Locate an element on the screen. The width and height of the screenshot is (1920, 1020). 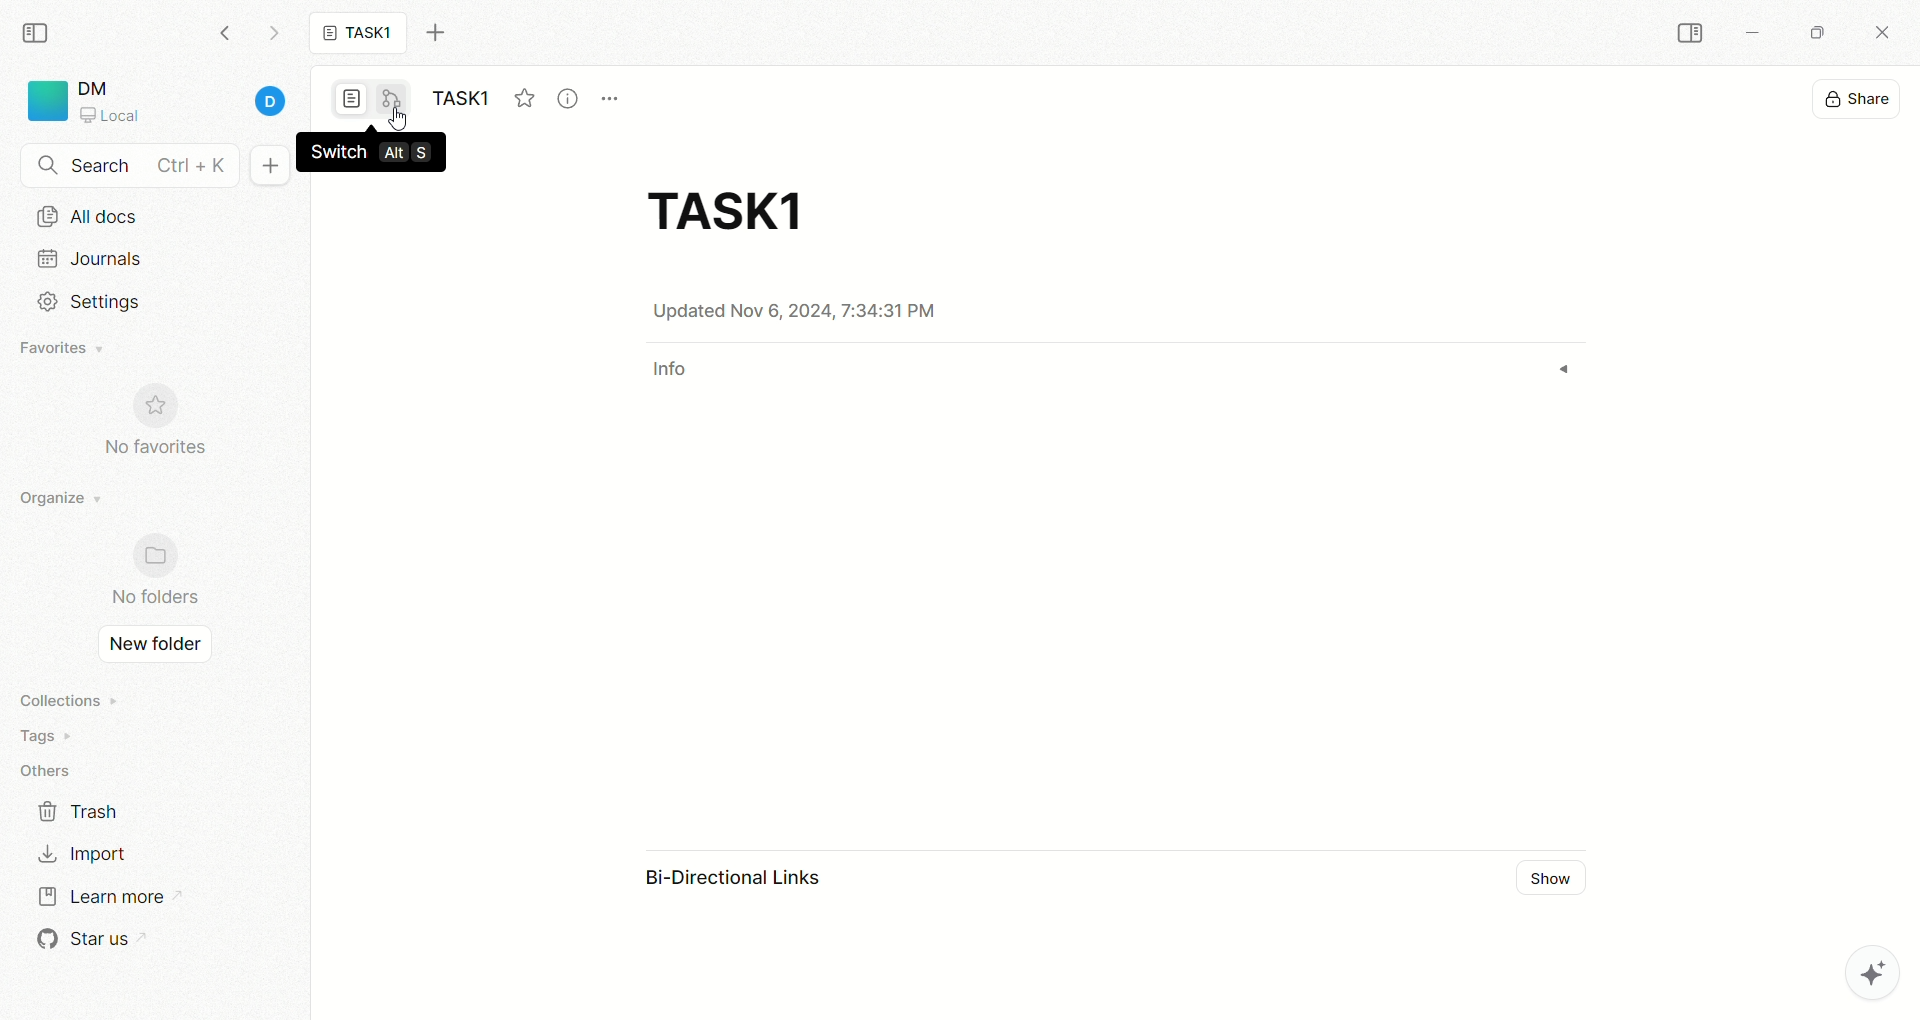
minimize is located at coordinates (1750, 36).